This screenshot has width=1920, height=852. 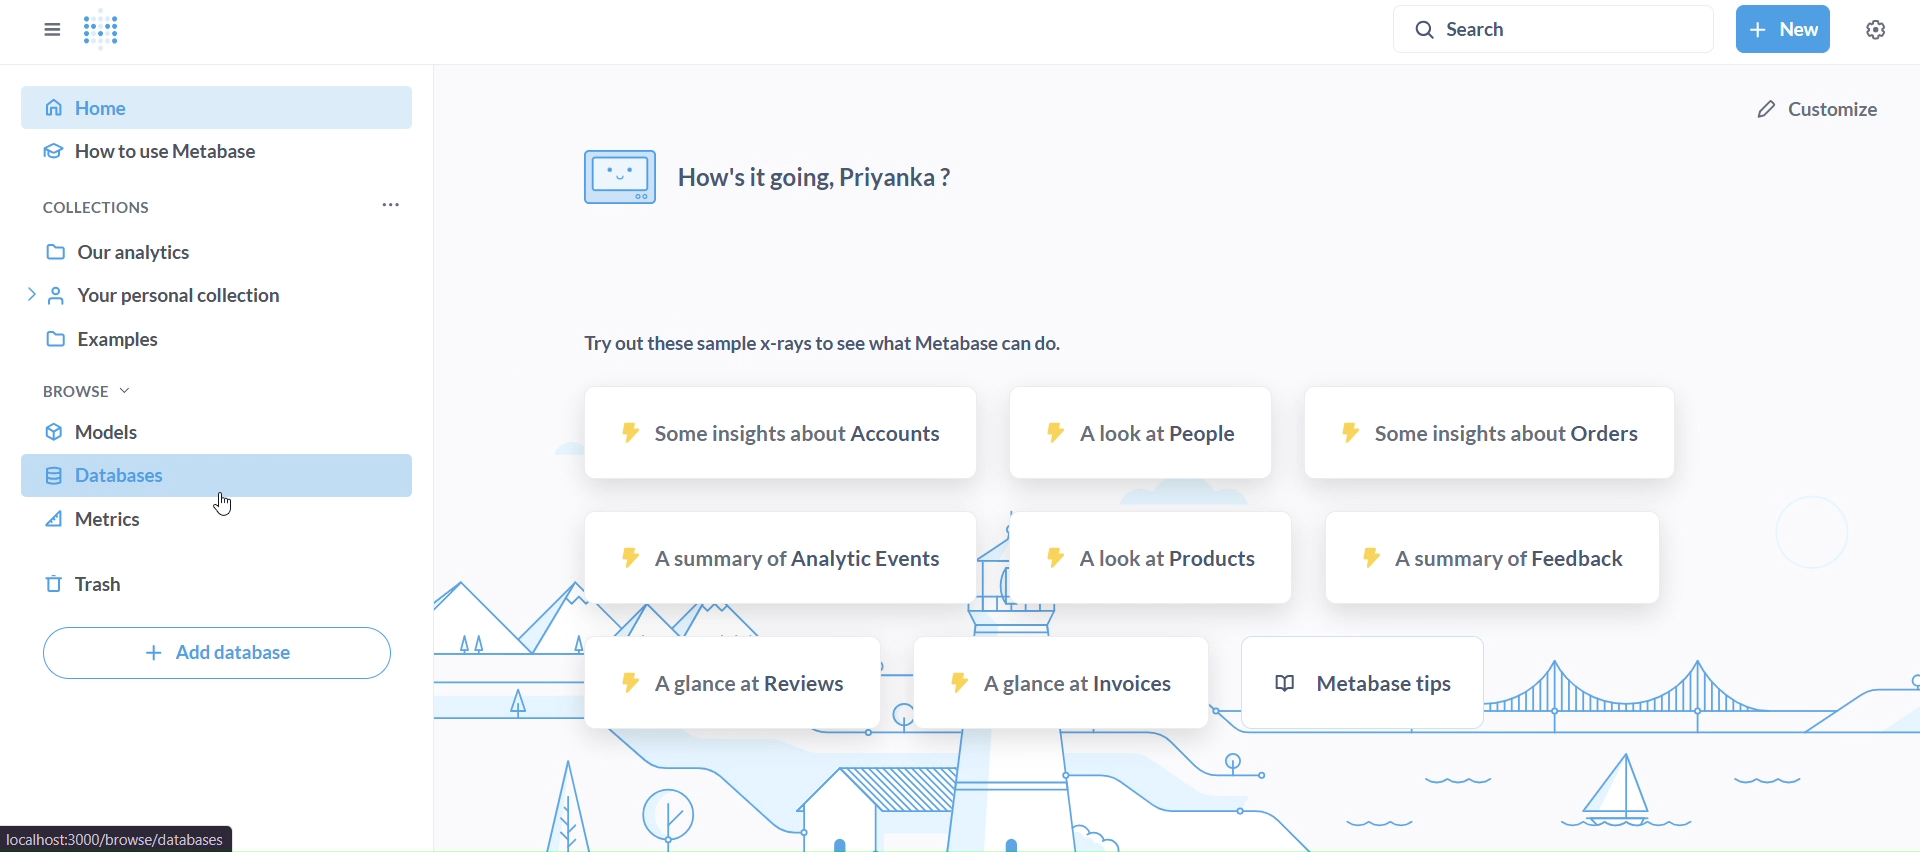 I want to click on a summary of feedback, so click(x=1492, y=558).